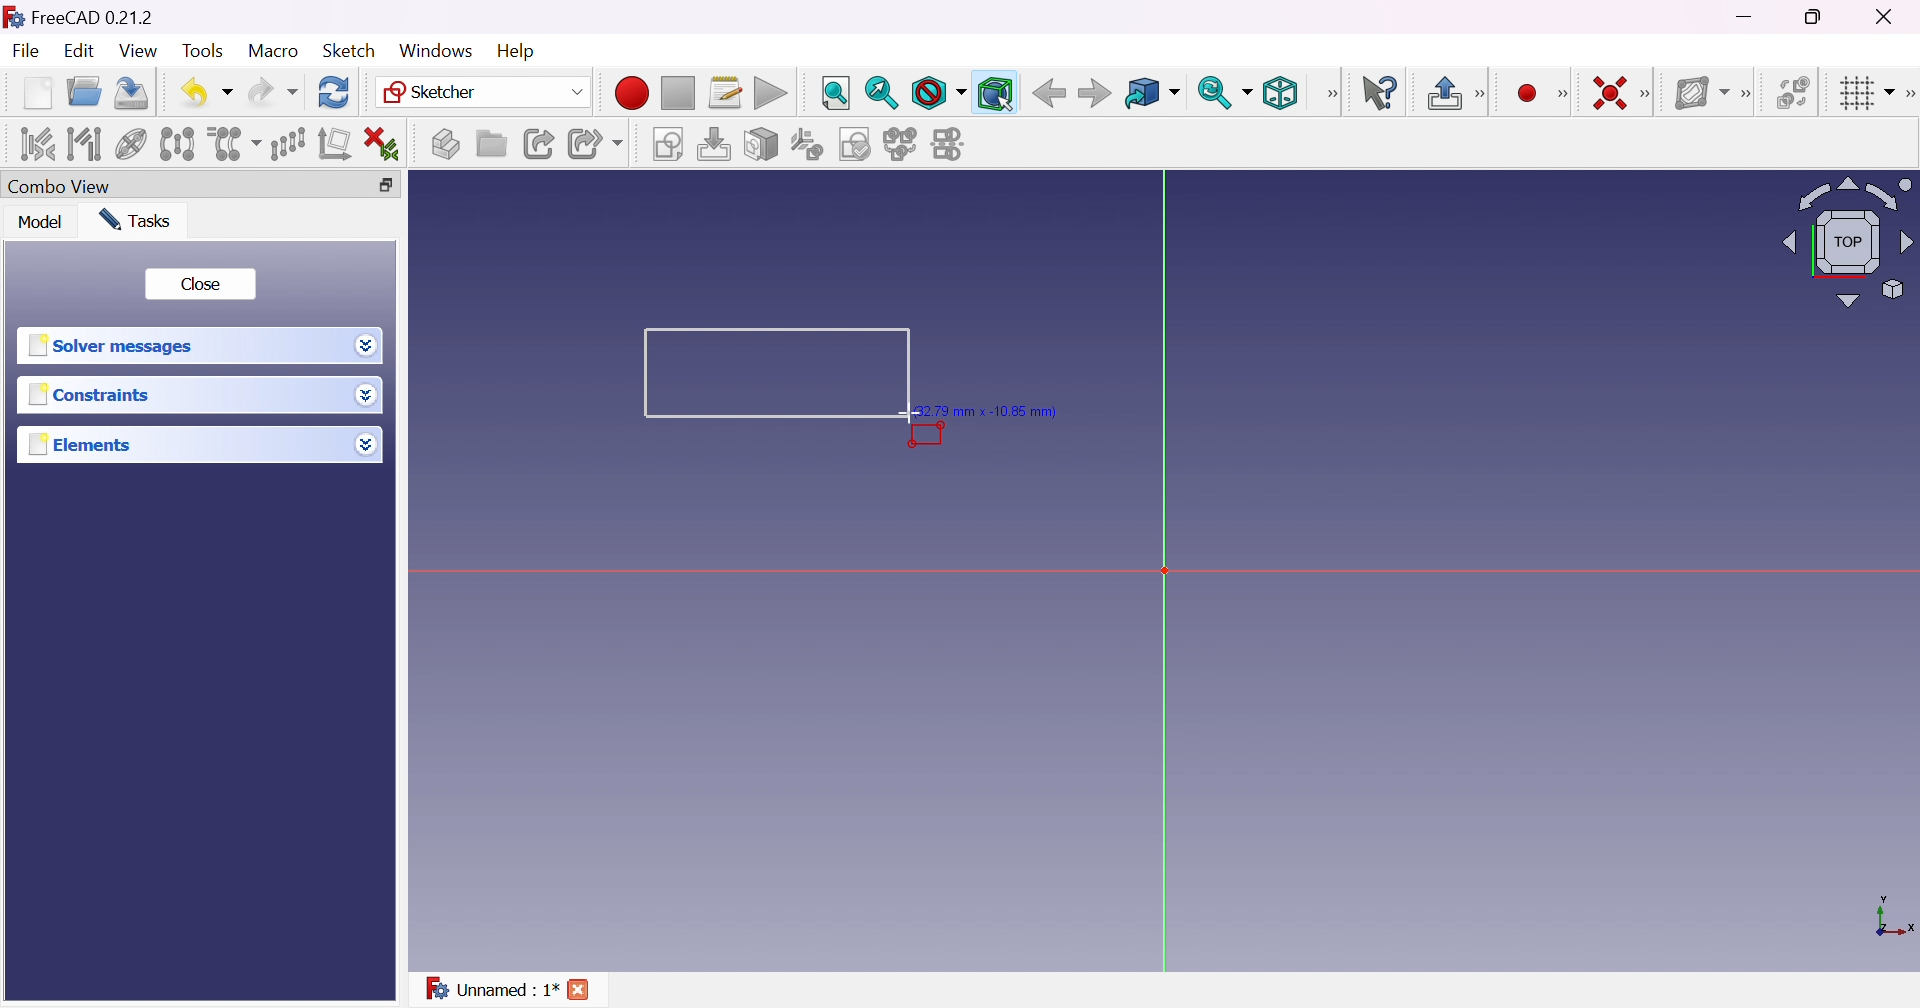 The height and width of the screenshot is (1008, 1920). What do you see at coordinates (287, 145) in the screenshot?
I see `Rectangular array` at bounding box center [287, 145].